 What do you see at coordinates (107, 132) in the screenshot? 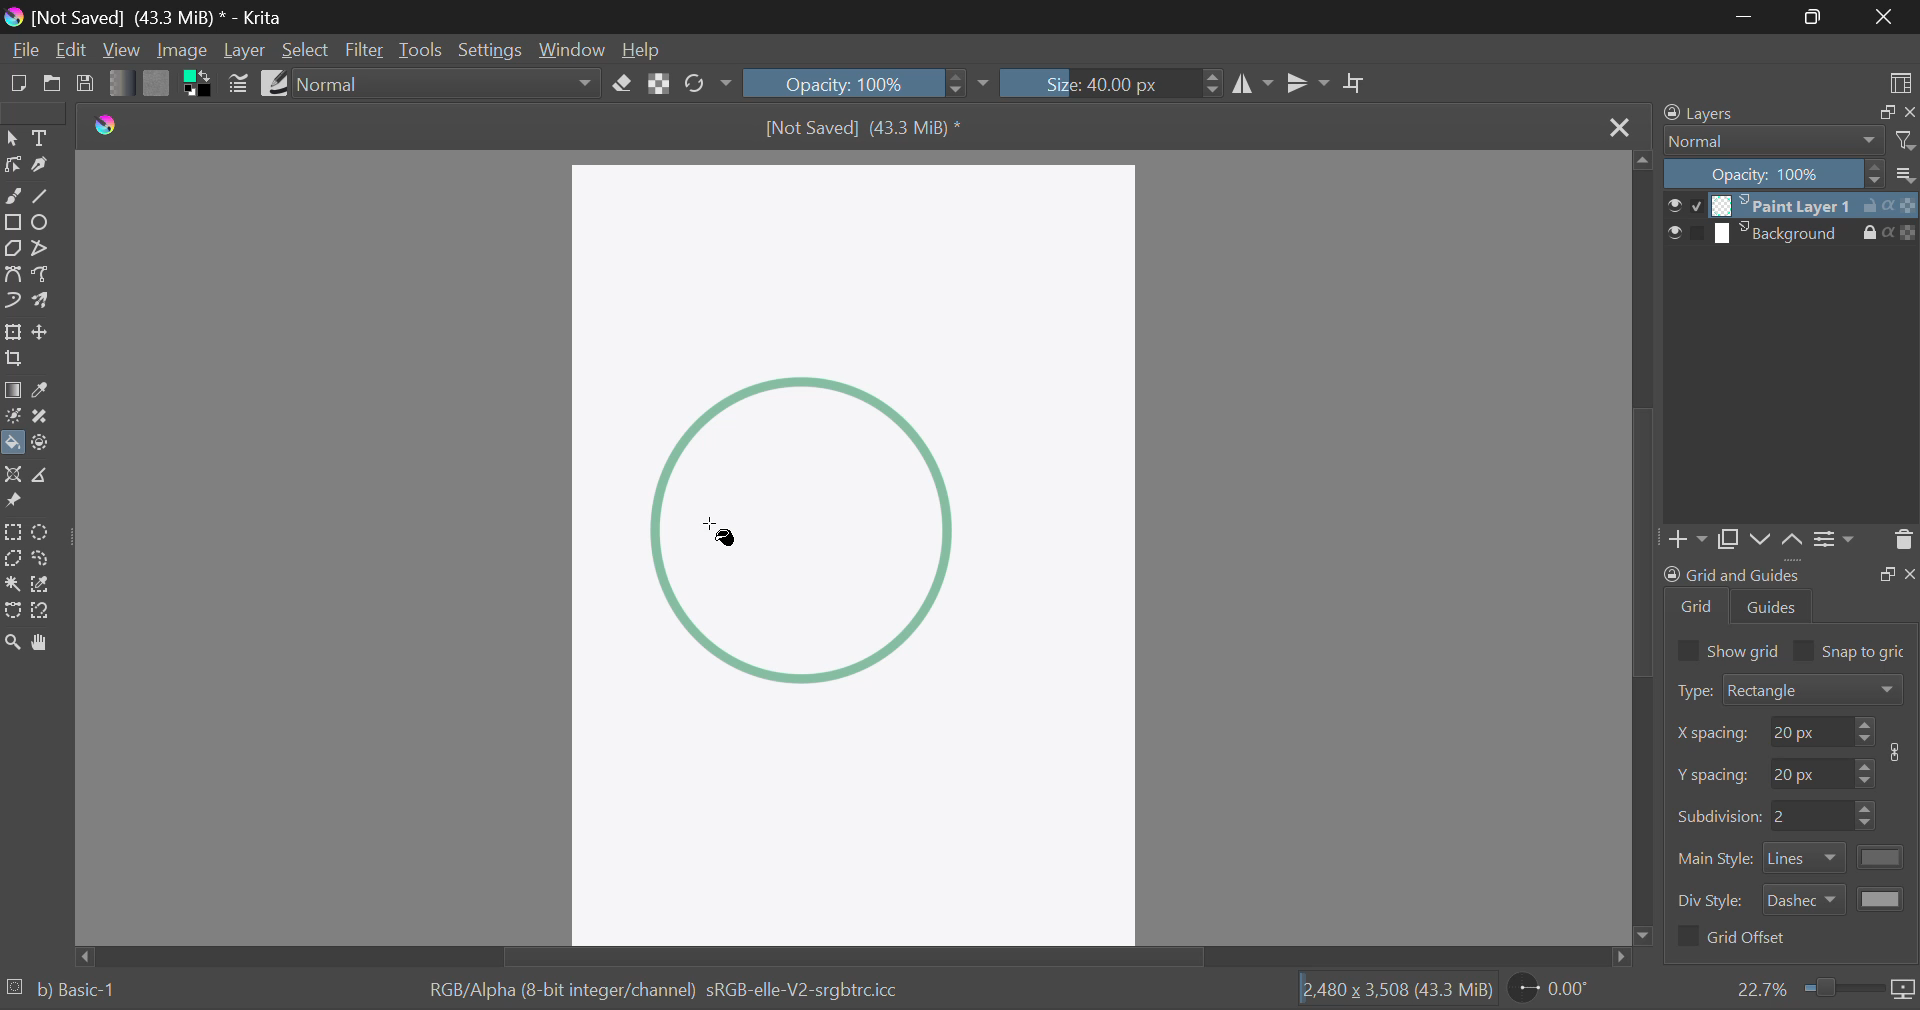
I see `logo` at bounding box center [107, 132].